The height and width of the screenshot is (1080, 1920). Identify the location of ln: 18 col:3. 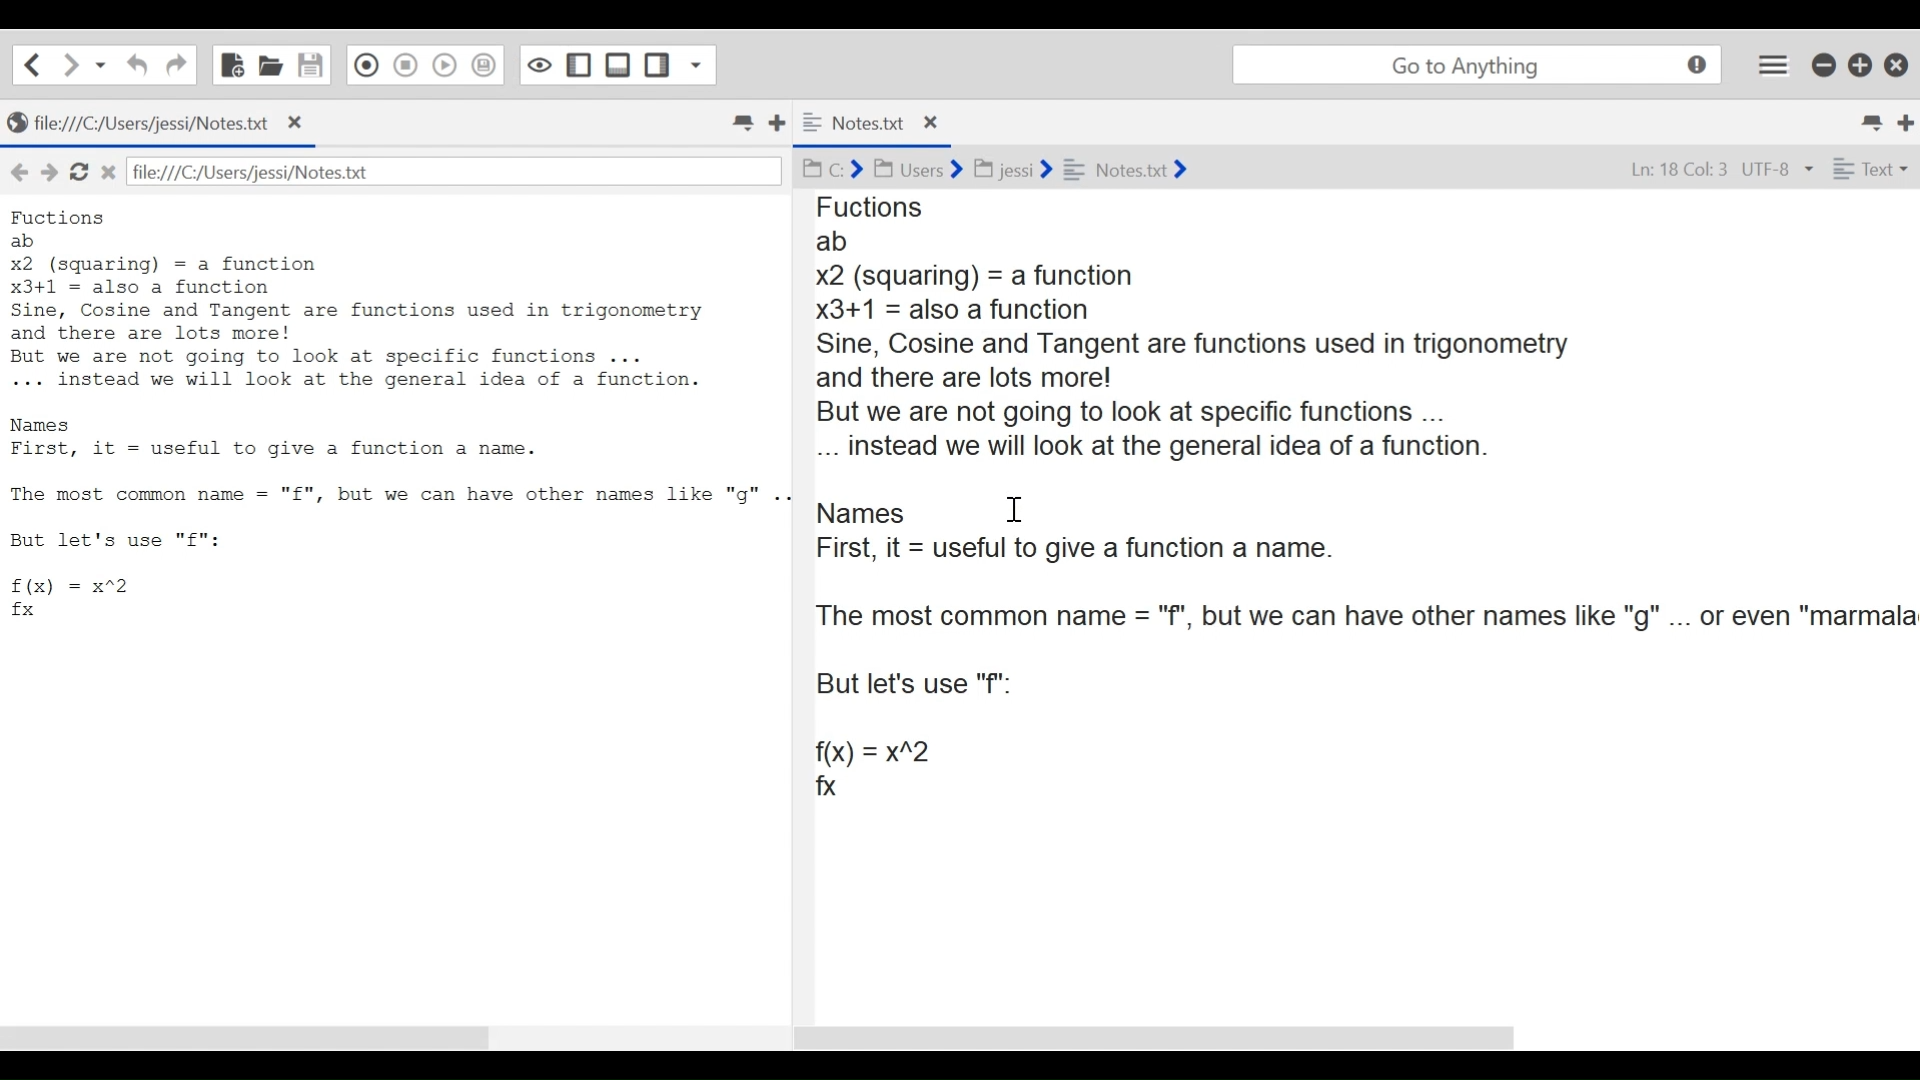
(1676, 172).